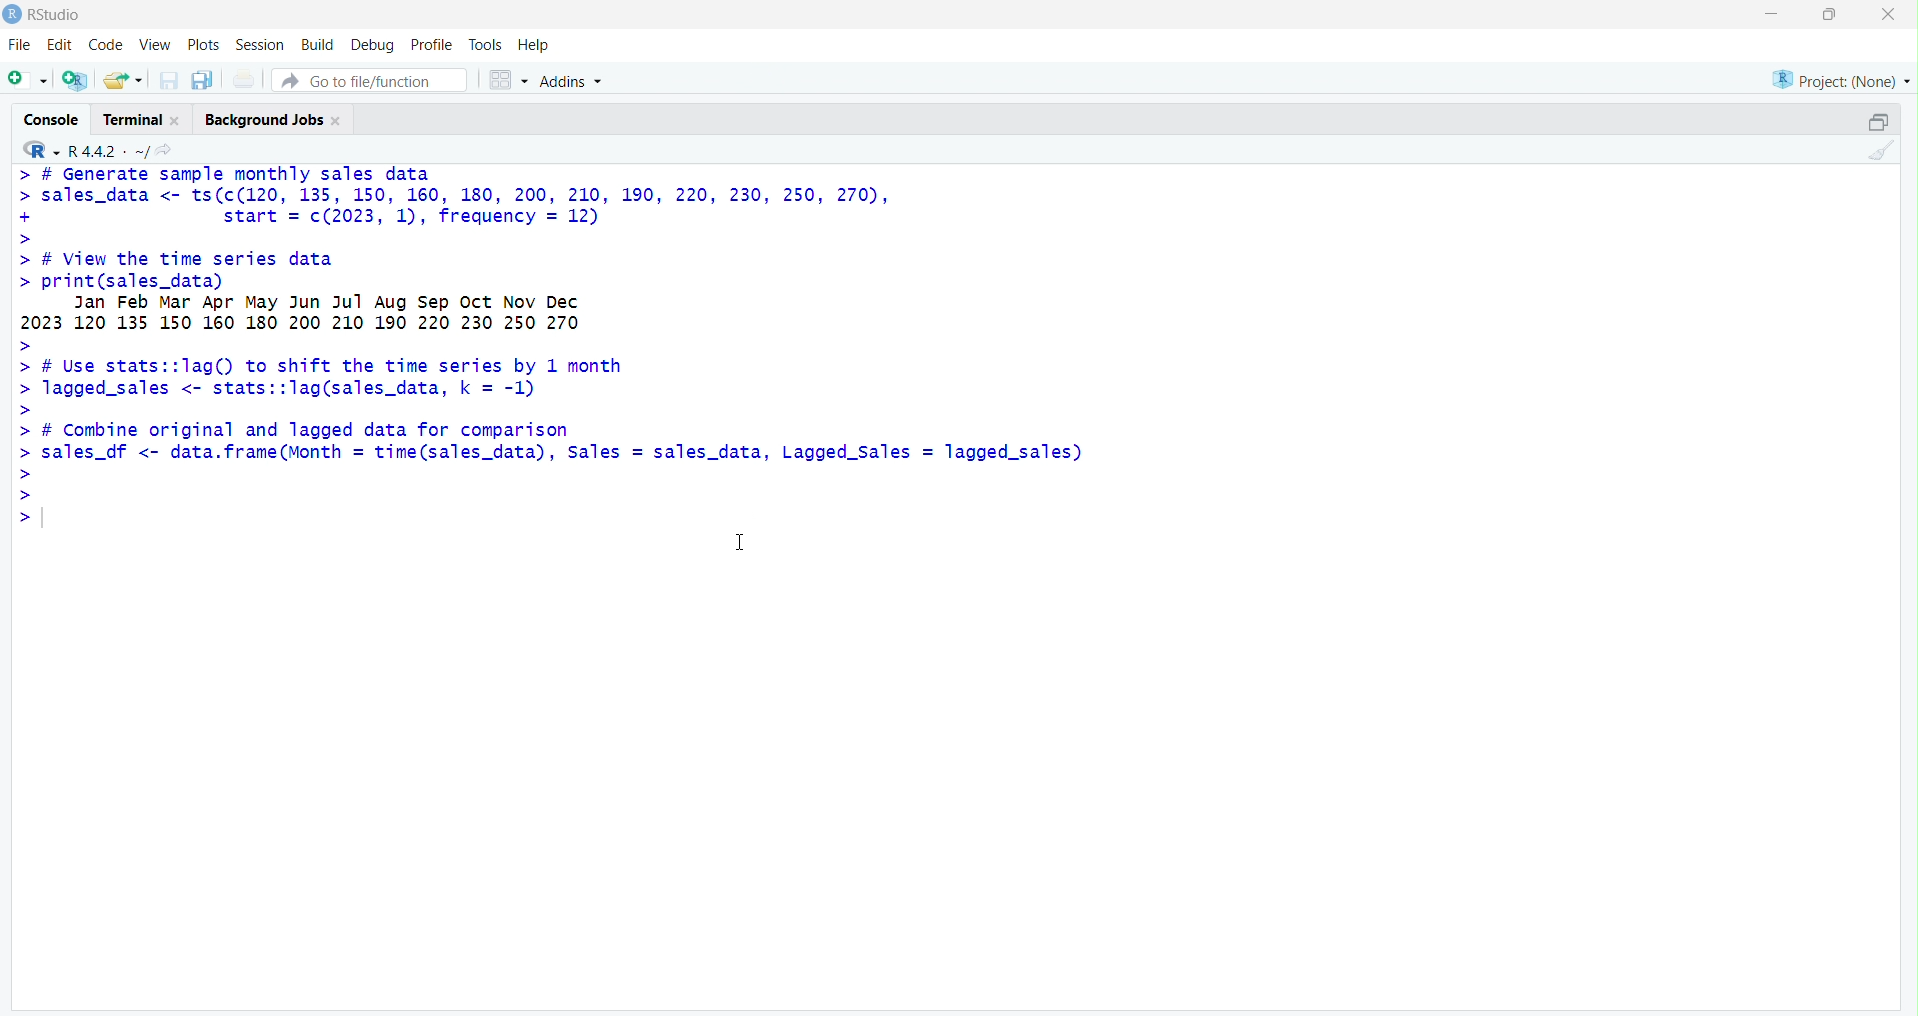  Describe the element at coordinates (489, 204) in the screenshot. I see `# Generate sample monthly sales data sales_data <- ts(c(120, 135, 150, 160, 180, 200, 210, 190, 220, 230, 250, 270),start = c(2023, 1), frequency = 12)` at that location.